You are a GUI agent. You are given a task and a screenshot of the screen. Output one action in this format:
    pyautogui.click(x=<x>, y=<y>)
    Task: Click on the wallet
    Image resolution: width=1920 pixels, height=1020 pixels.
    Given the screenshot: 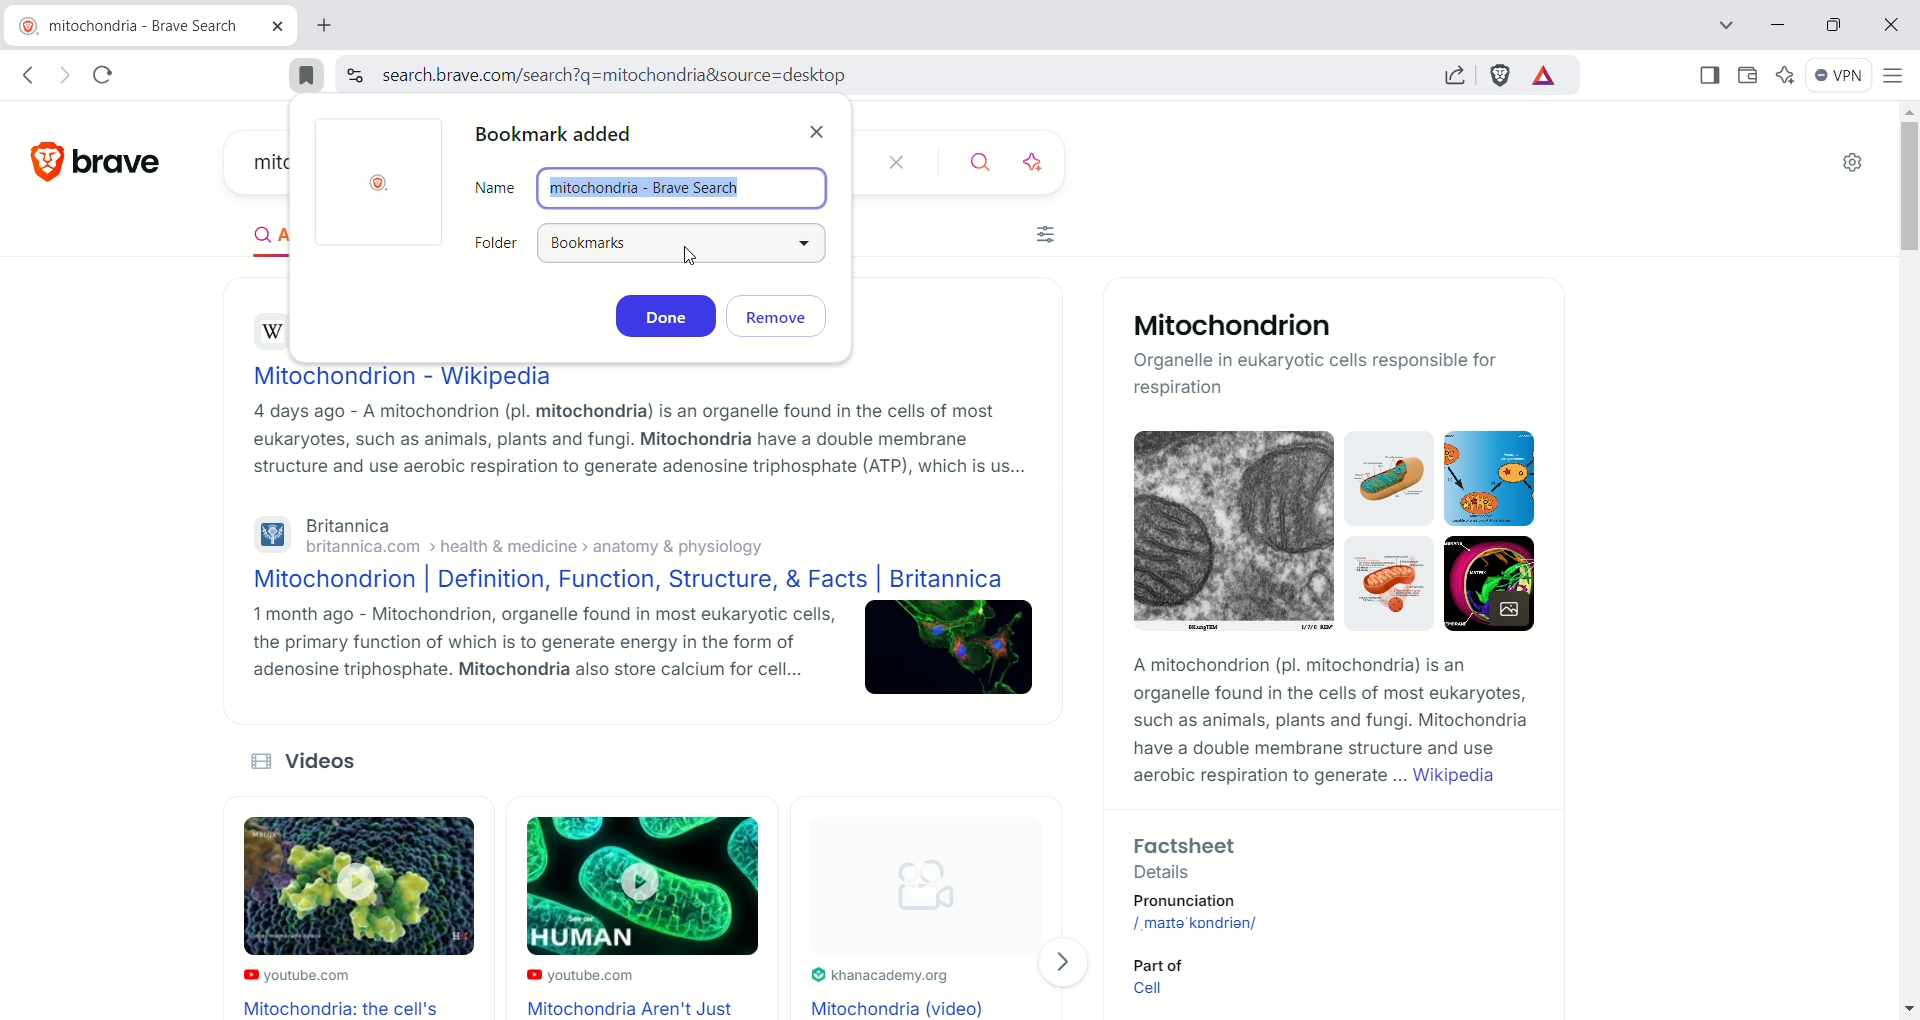 What is the action you would take?
    pyautogui.click(x=1748, y=76)
    